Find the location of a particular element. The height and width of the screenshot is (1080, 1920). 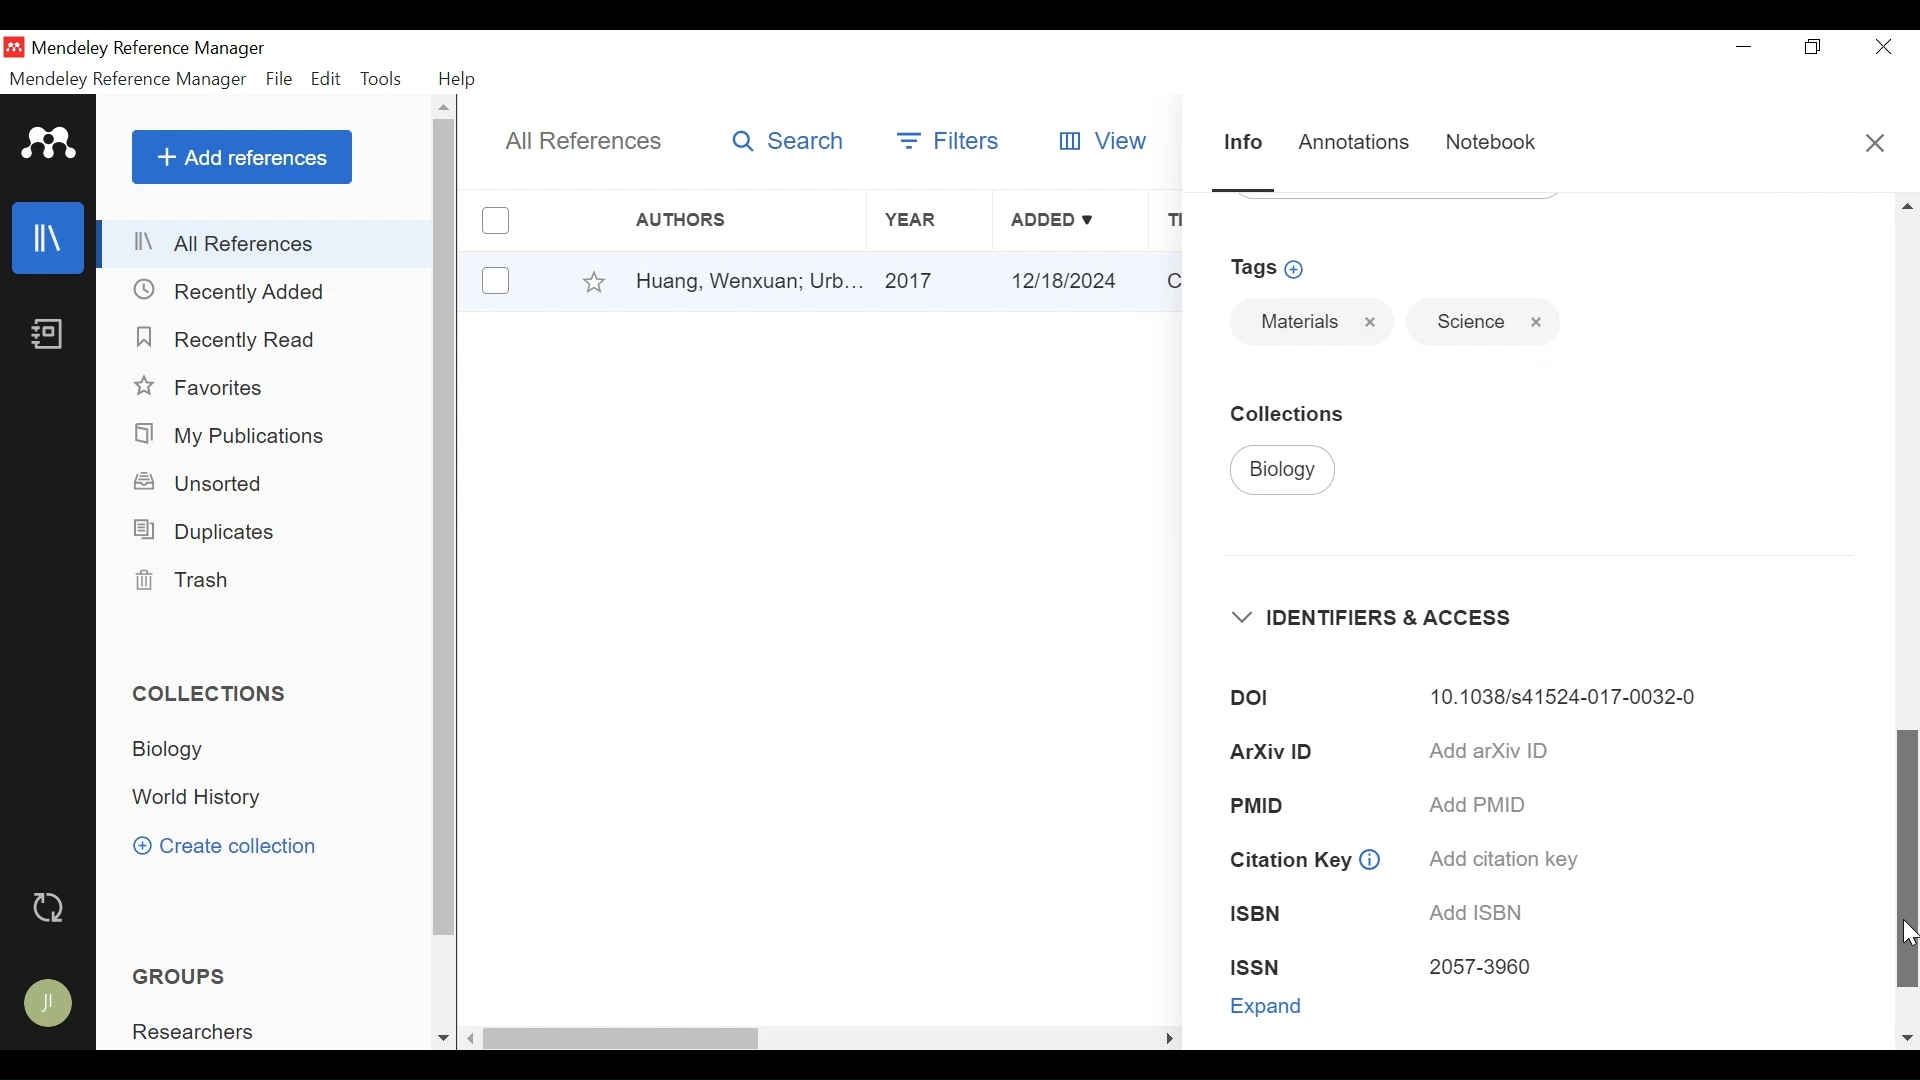

Science is located at coordinates (1463, 322).